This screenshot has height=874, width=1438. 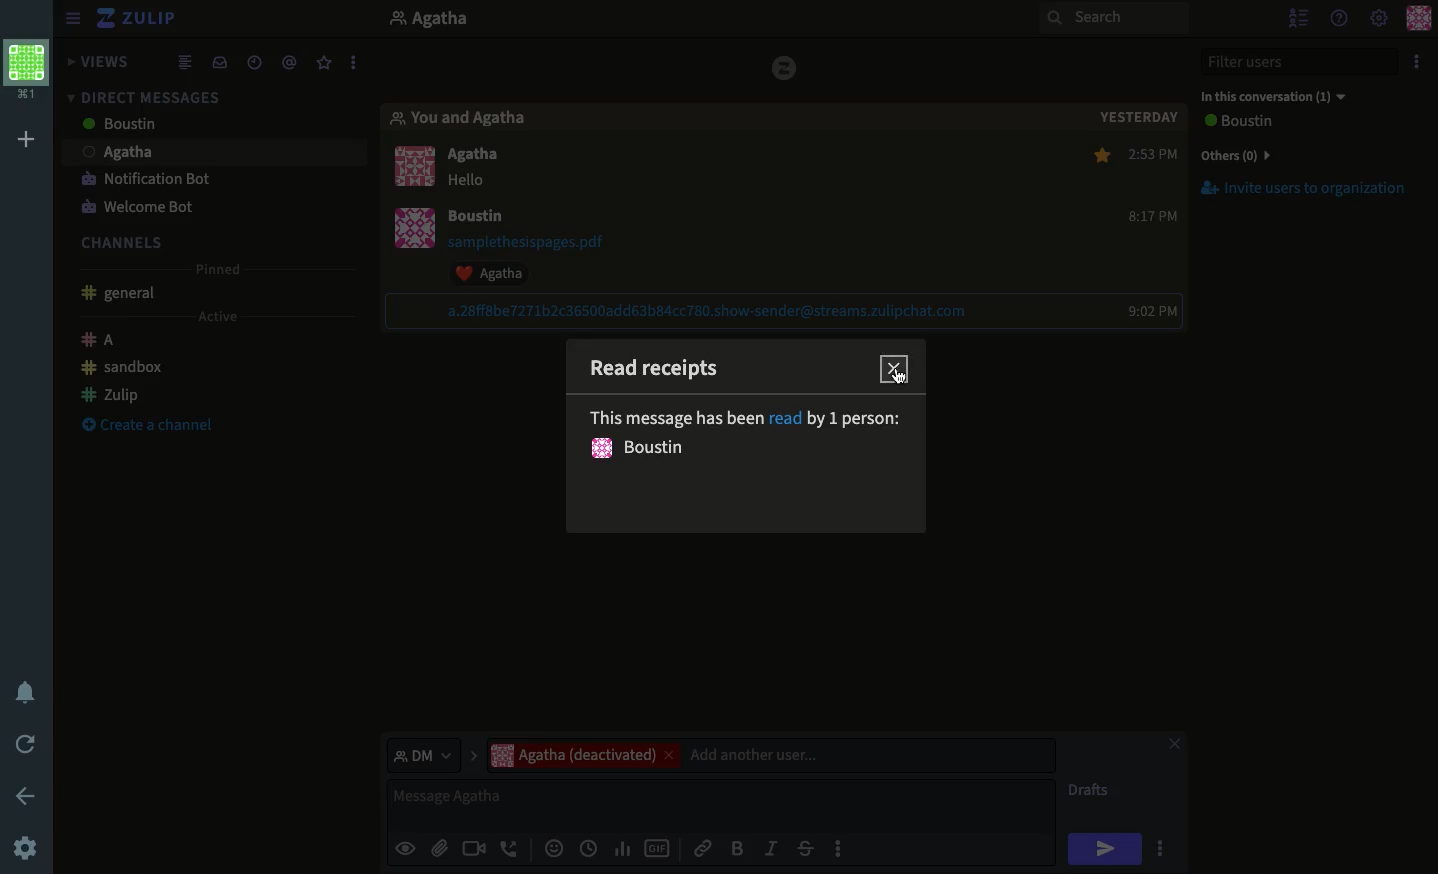 What do you see at coordinates (545, 242) in the screenshot?
I see `PDF attachment` at bounding box center [545, 242].